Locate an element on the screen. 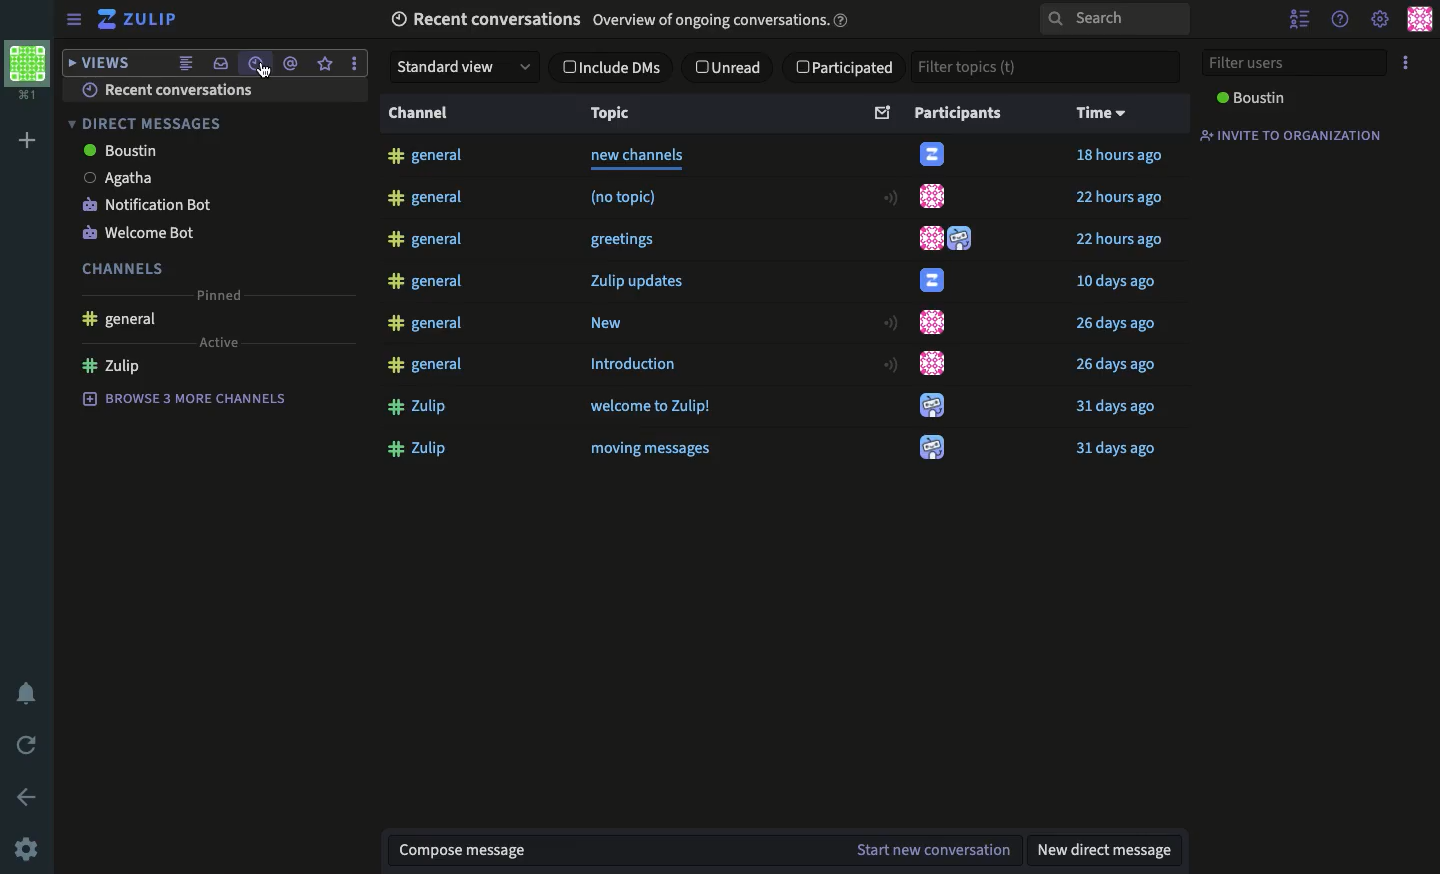 The width and height of the screenshot is (1440, 874). cursor is located at coordinates (264, 74).